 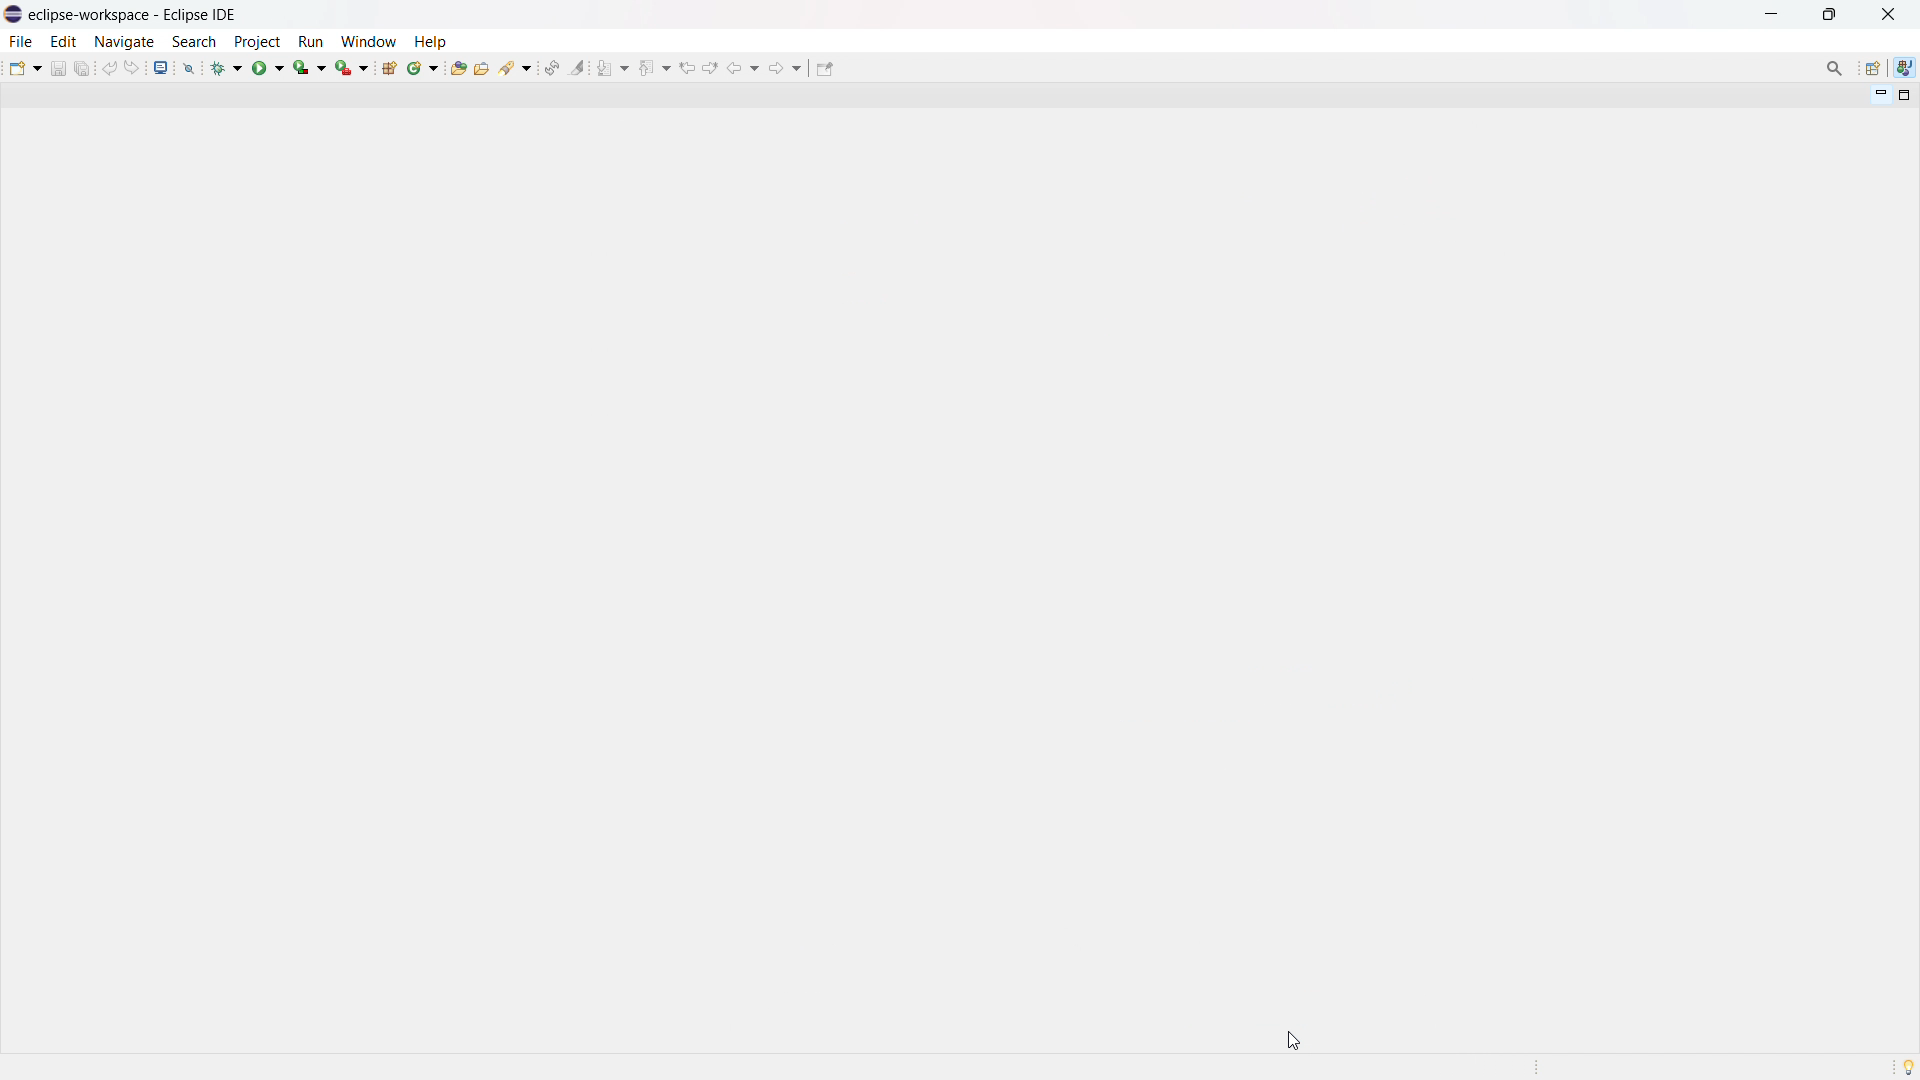 What do you see at coordinates (1888, 14) in the screenshot?
I see `close` at bounding box center [1888, 14].